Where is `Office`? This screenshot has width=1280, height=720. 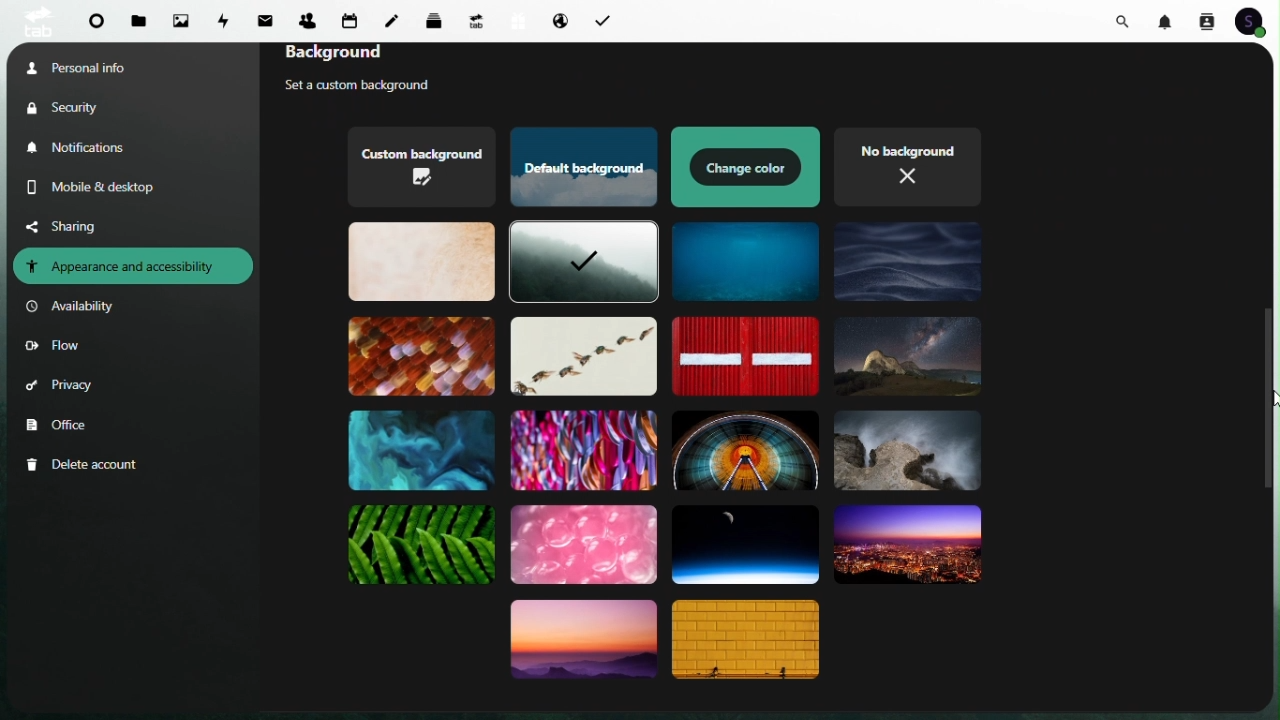
Office is located at coordinates (61, 426).